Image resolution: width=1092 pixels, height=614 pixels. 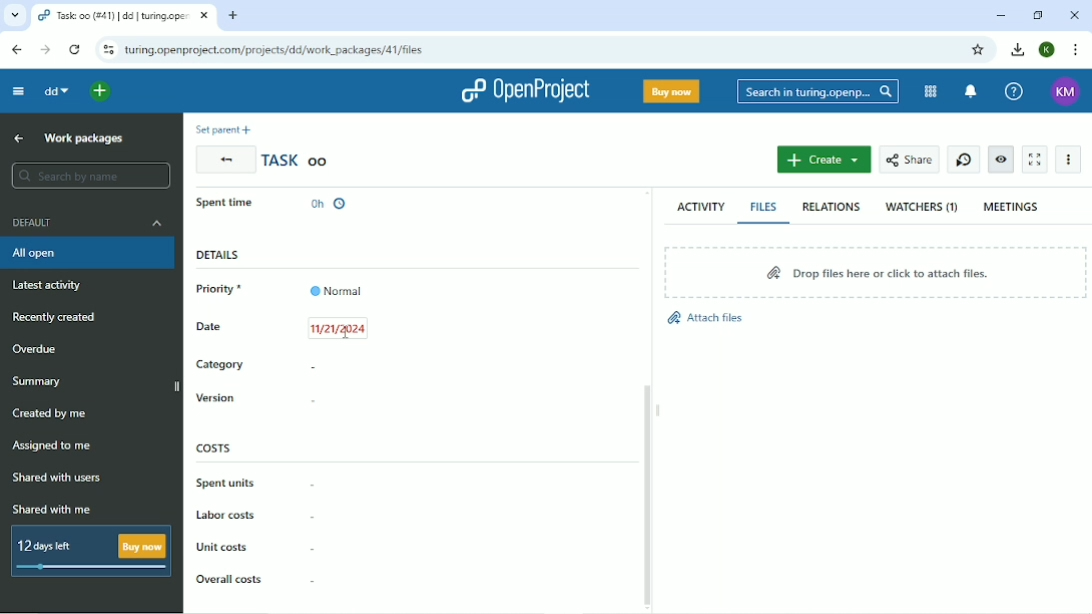 What do you see at coordinates (214, 447) in the screenshot?
I see `Costs` at bounding box center [214, 447].